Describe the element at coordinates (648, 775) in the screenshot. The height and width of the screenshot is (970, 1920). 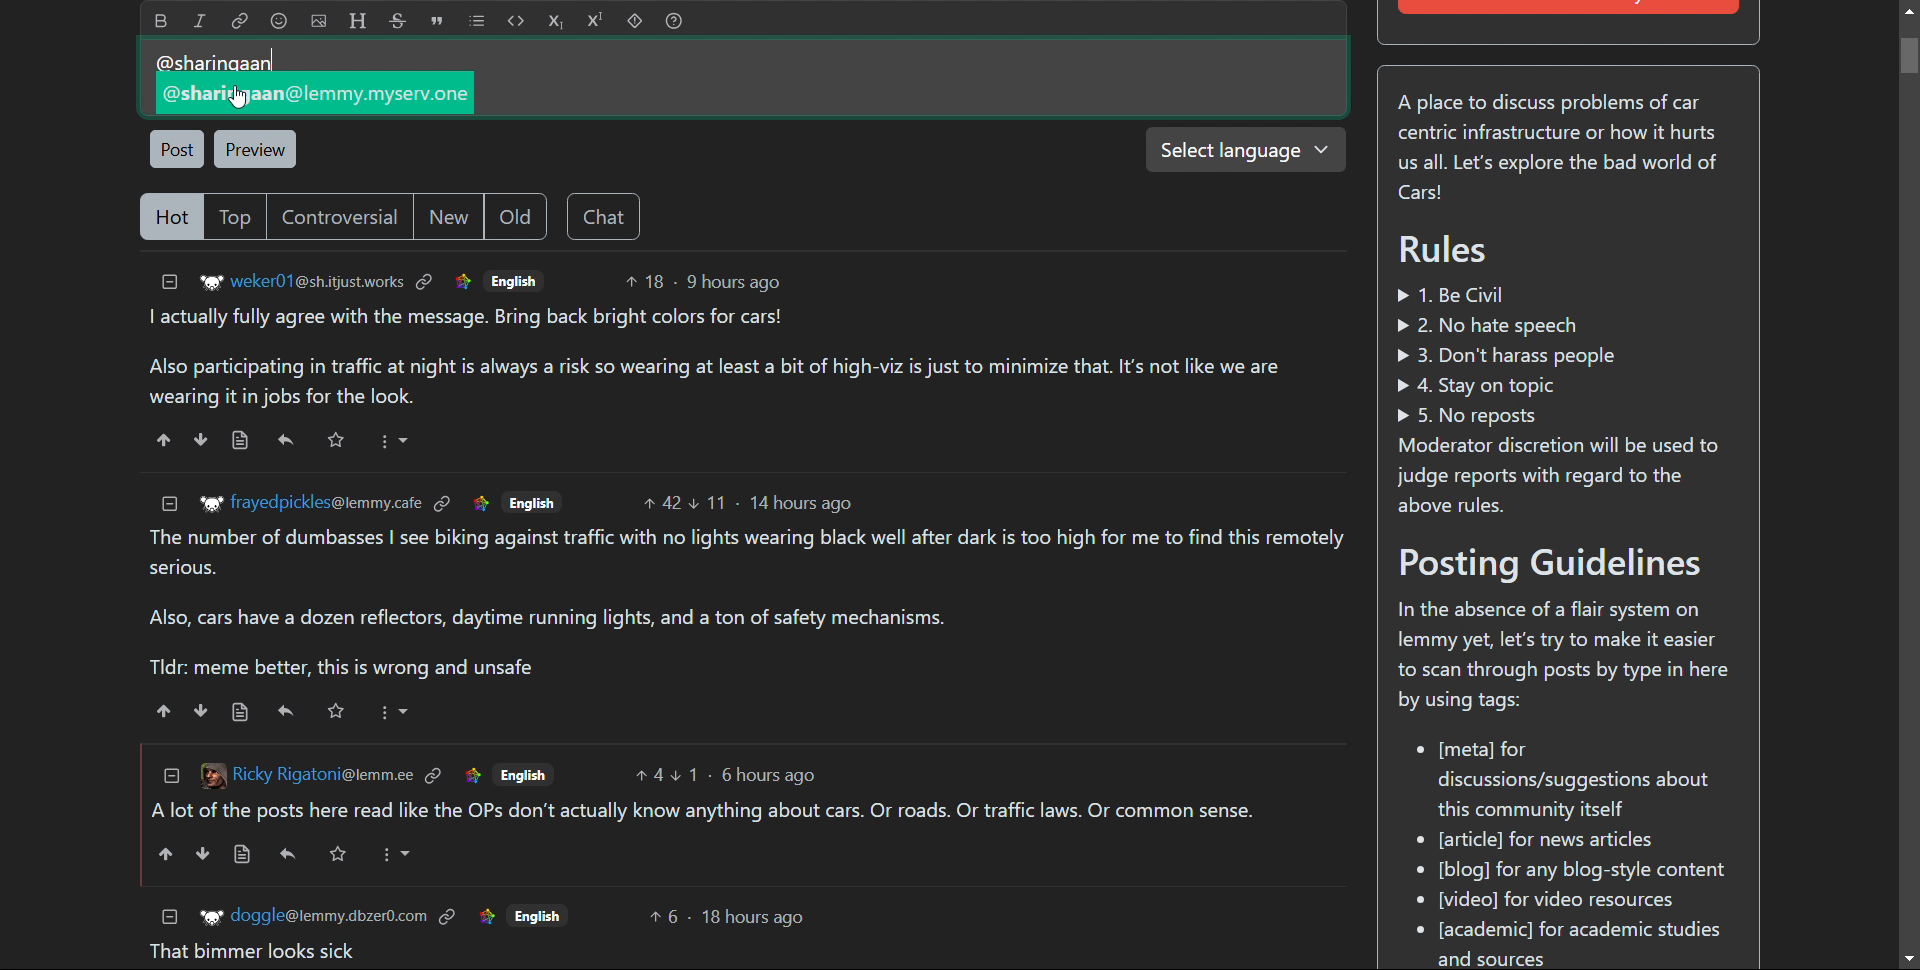
I see `upvotes 4` at that location.